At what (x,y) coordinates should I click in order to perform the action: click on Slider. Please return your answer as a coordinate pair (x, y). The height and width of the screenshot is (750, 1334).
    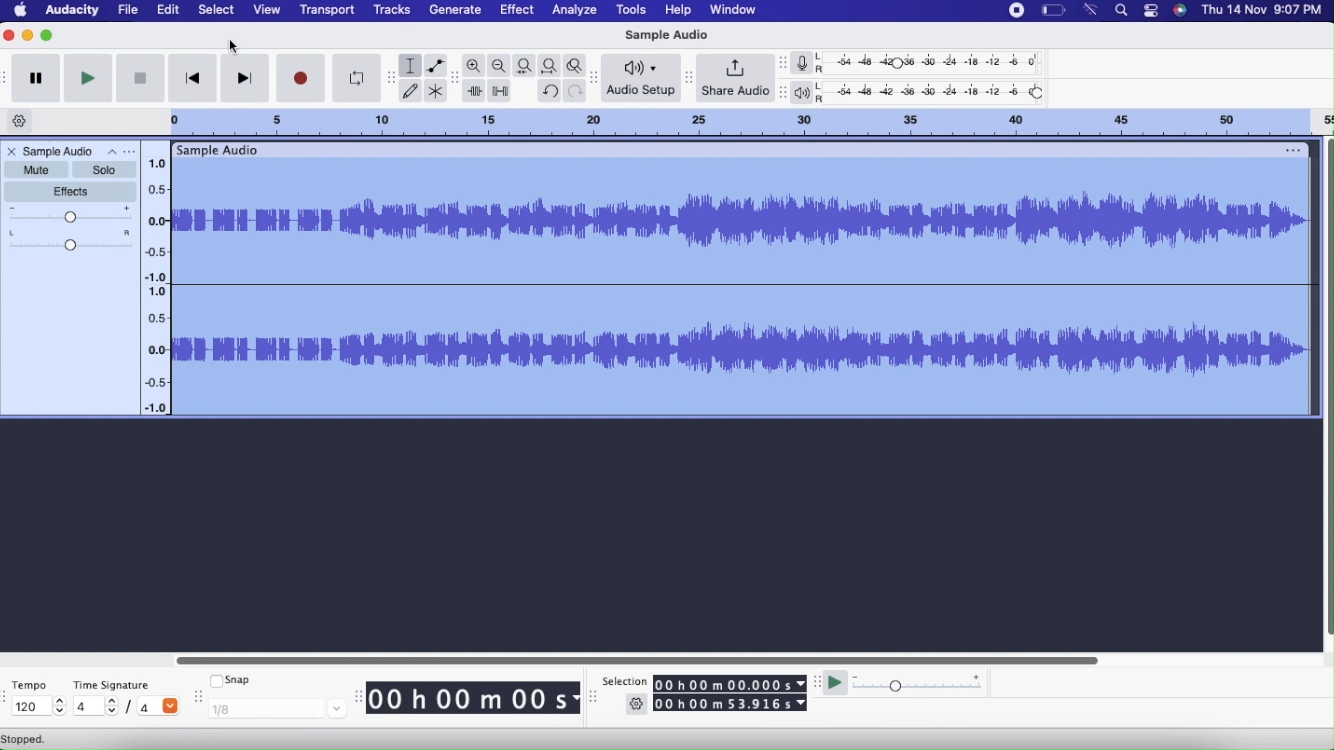
    Looking at the image, I should click on (154, 279).